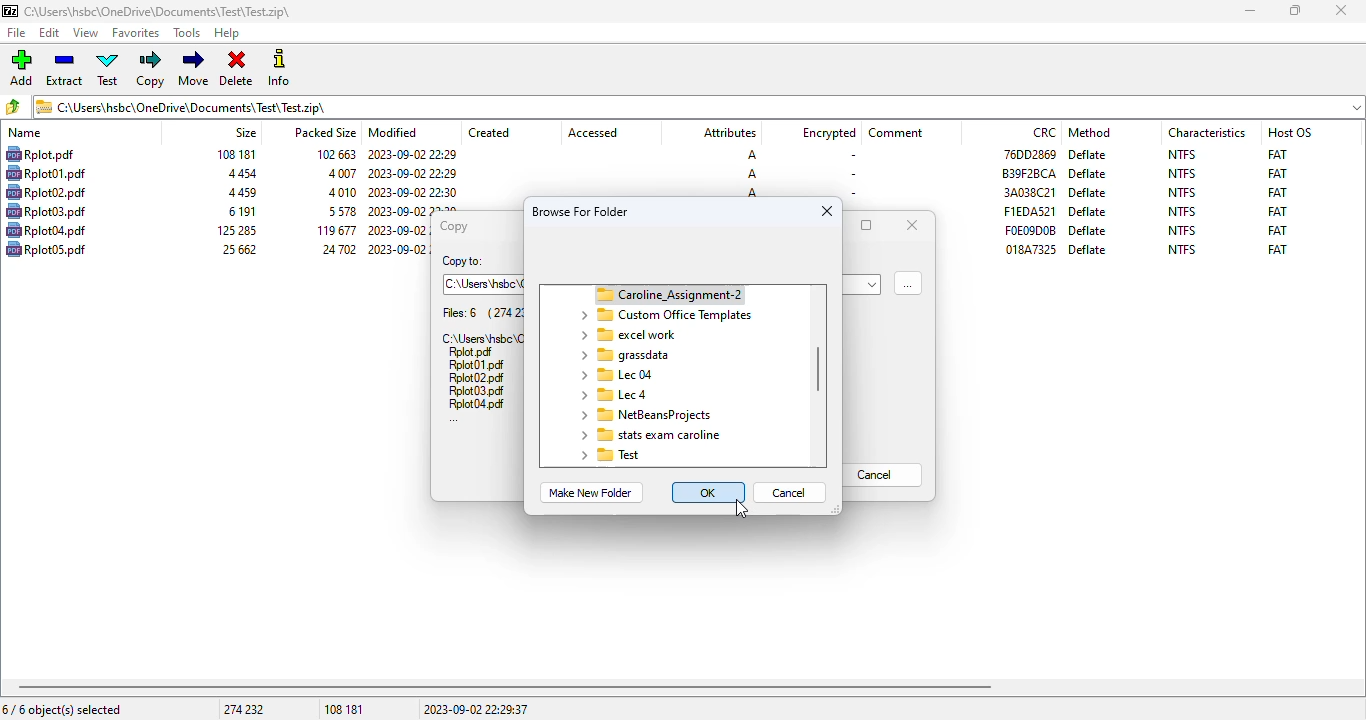  What do you see at coordinates (1295, 11) in the screenshot?
I see `maximize` at bounding box center [1295, 11].